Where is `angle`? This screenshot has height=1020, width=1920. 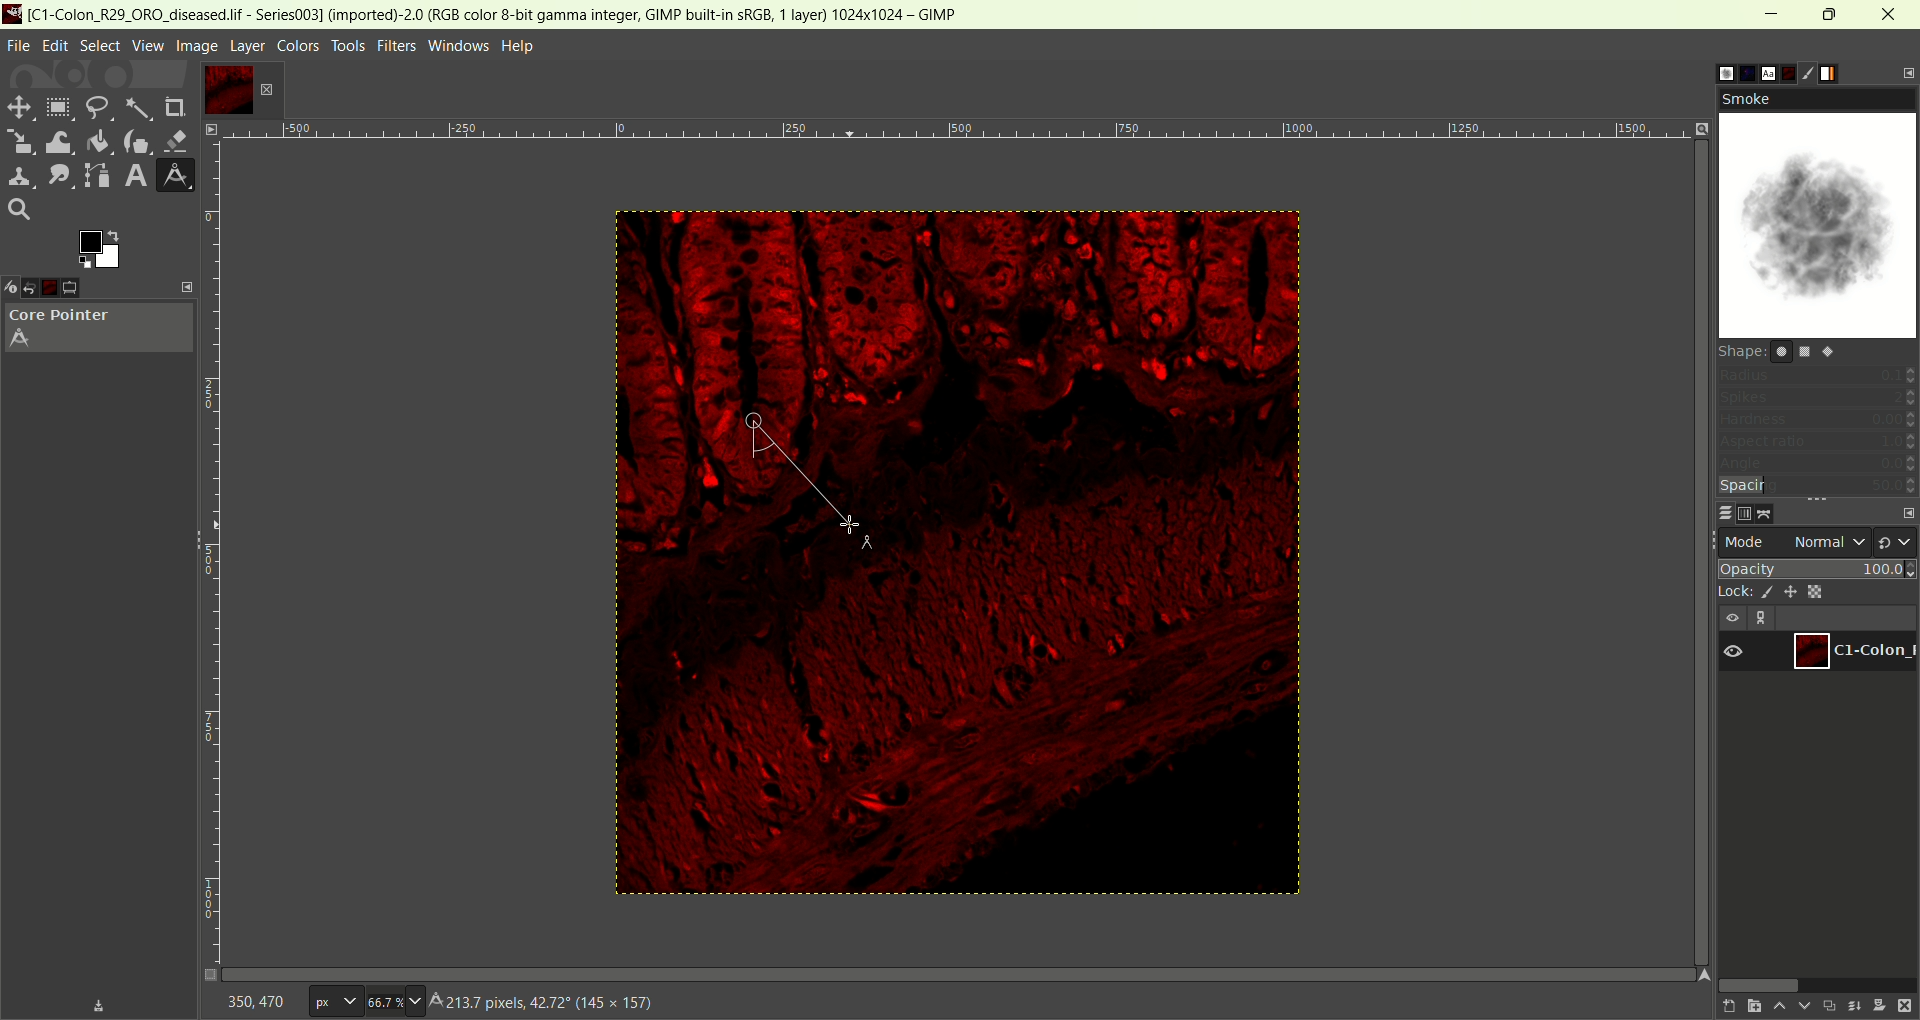 angle is located at coordinates (1817, 465).